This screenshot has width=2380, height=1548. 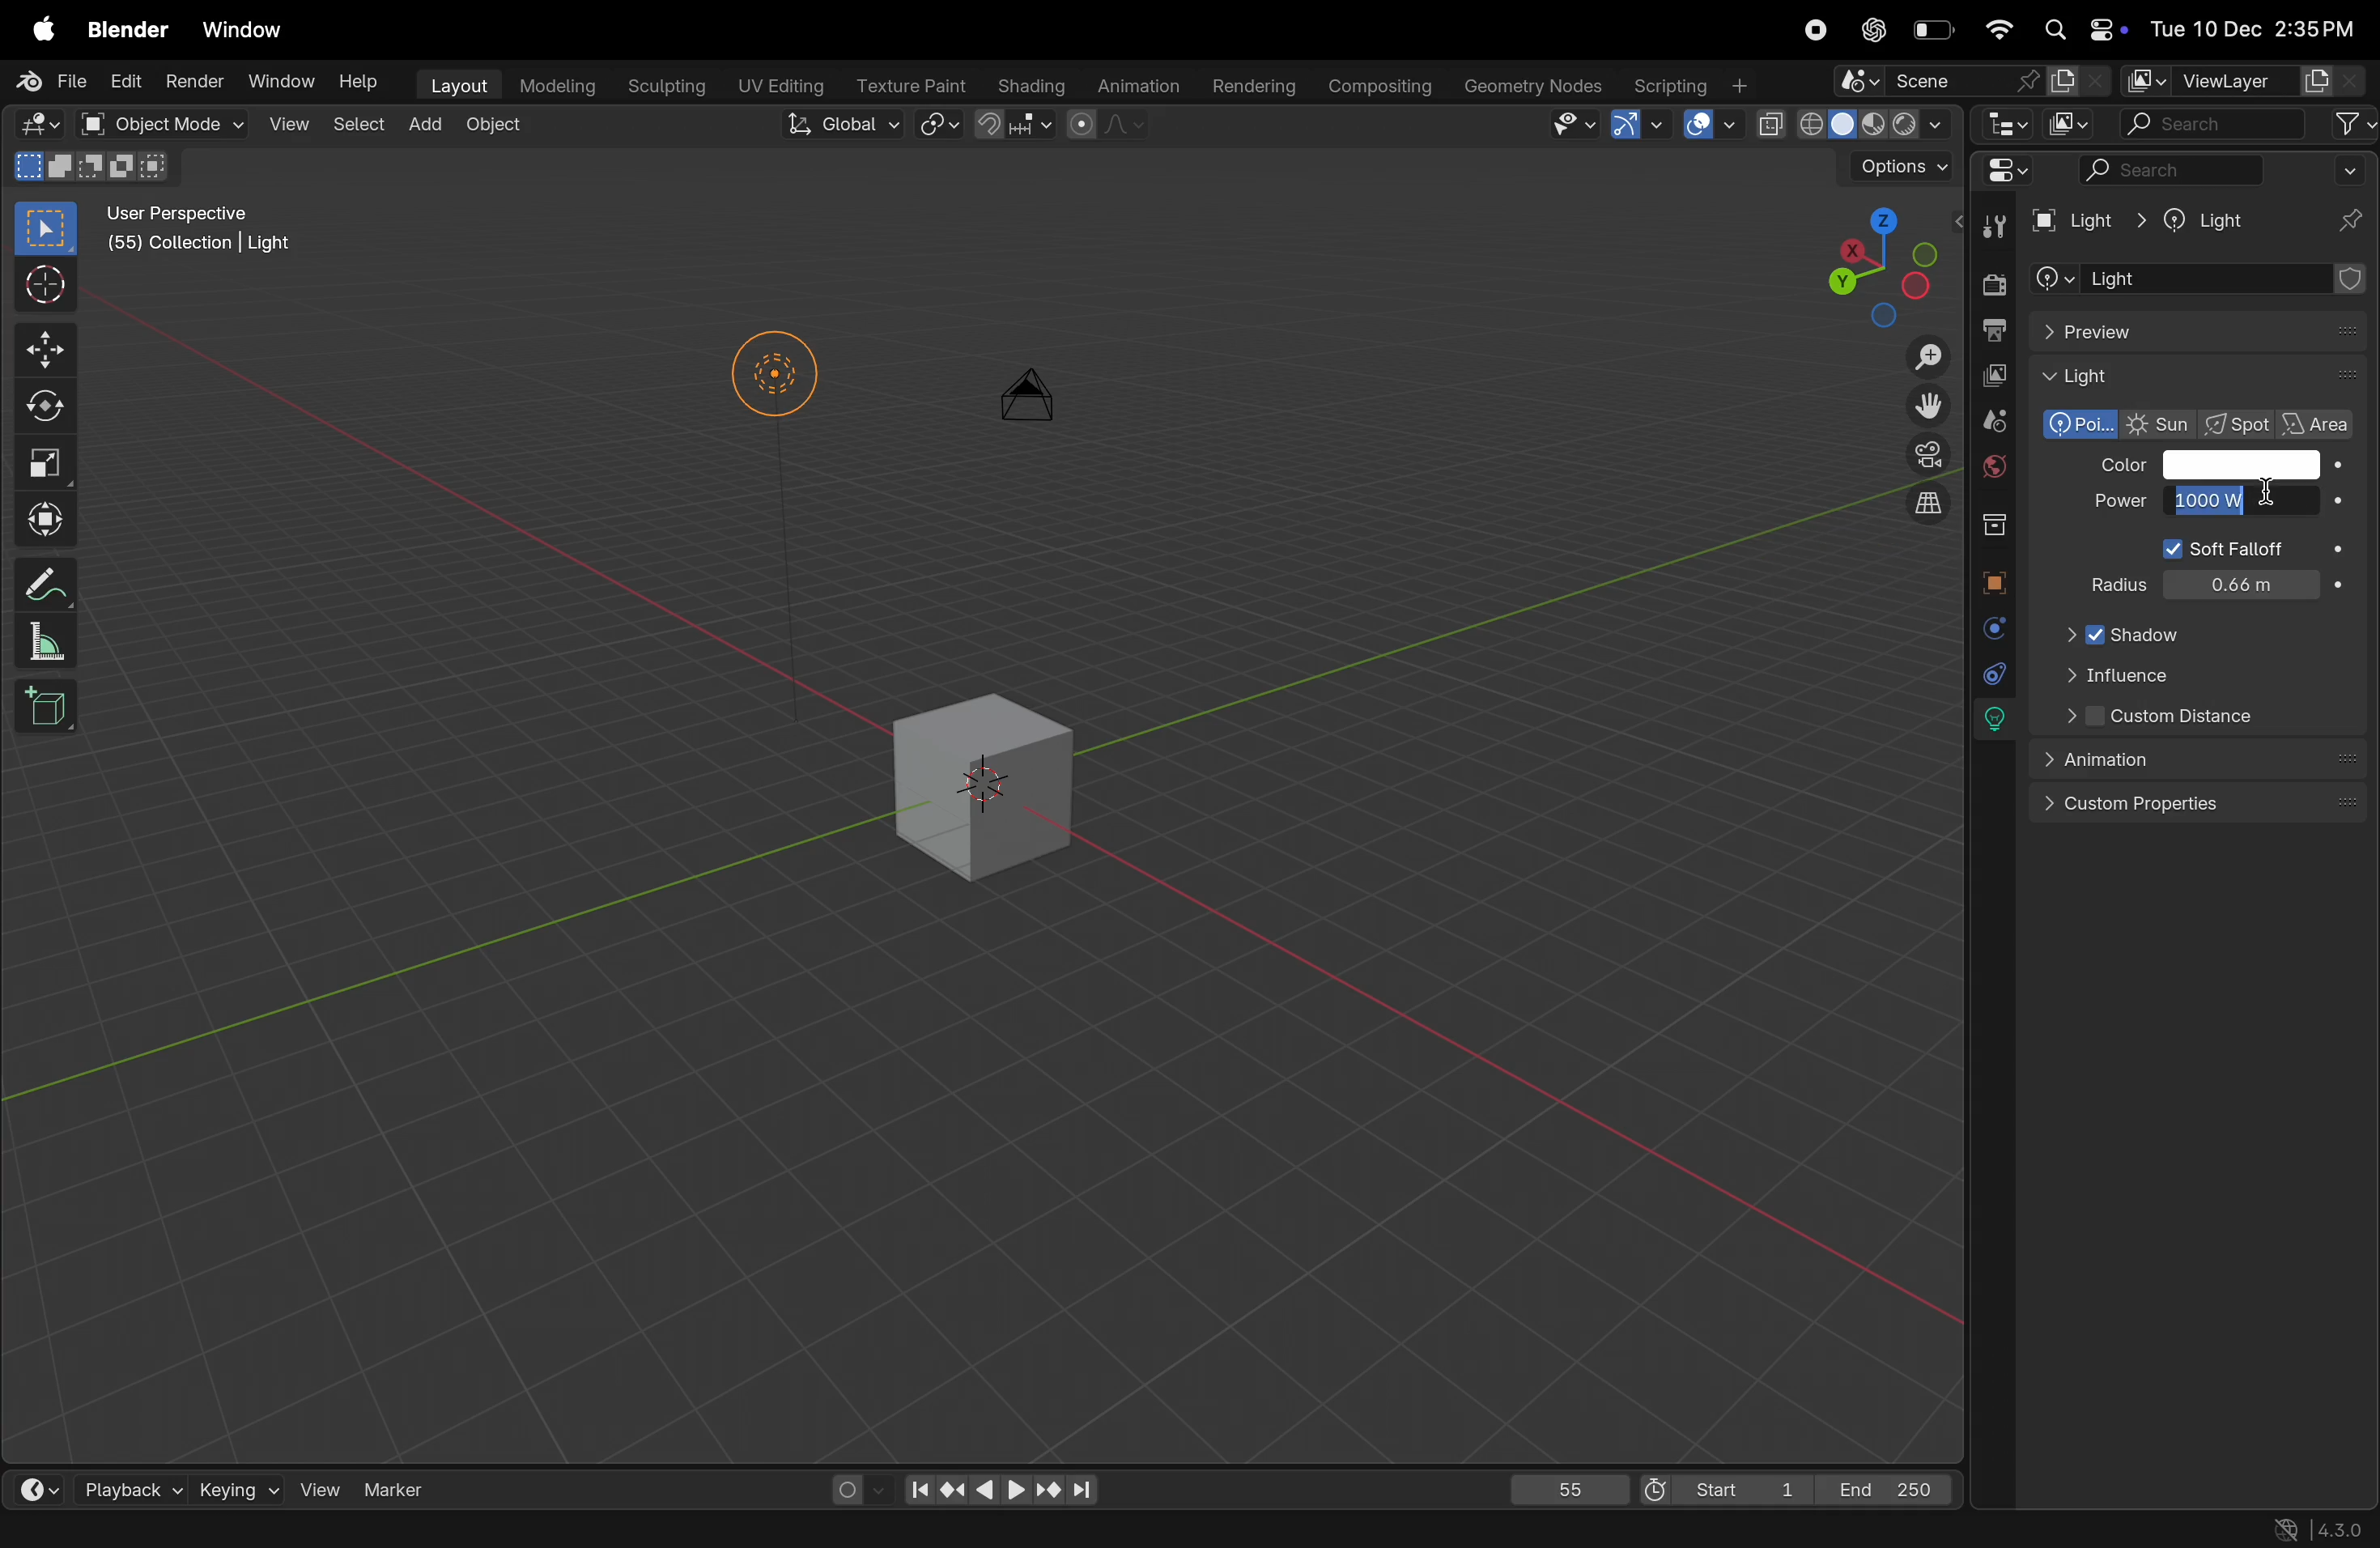 I want to click on snapping, so click(x=1015, y=125).